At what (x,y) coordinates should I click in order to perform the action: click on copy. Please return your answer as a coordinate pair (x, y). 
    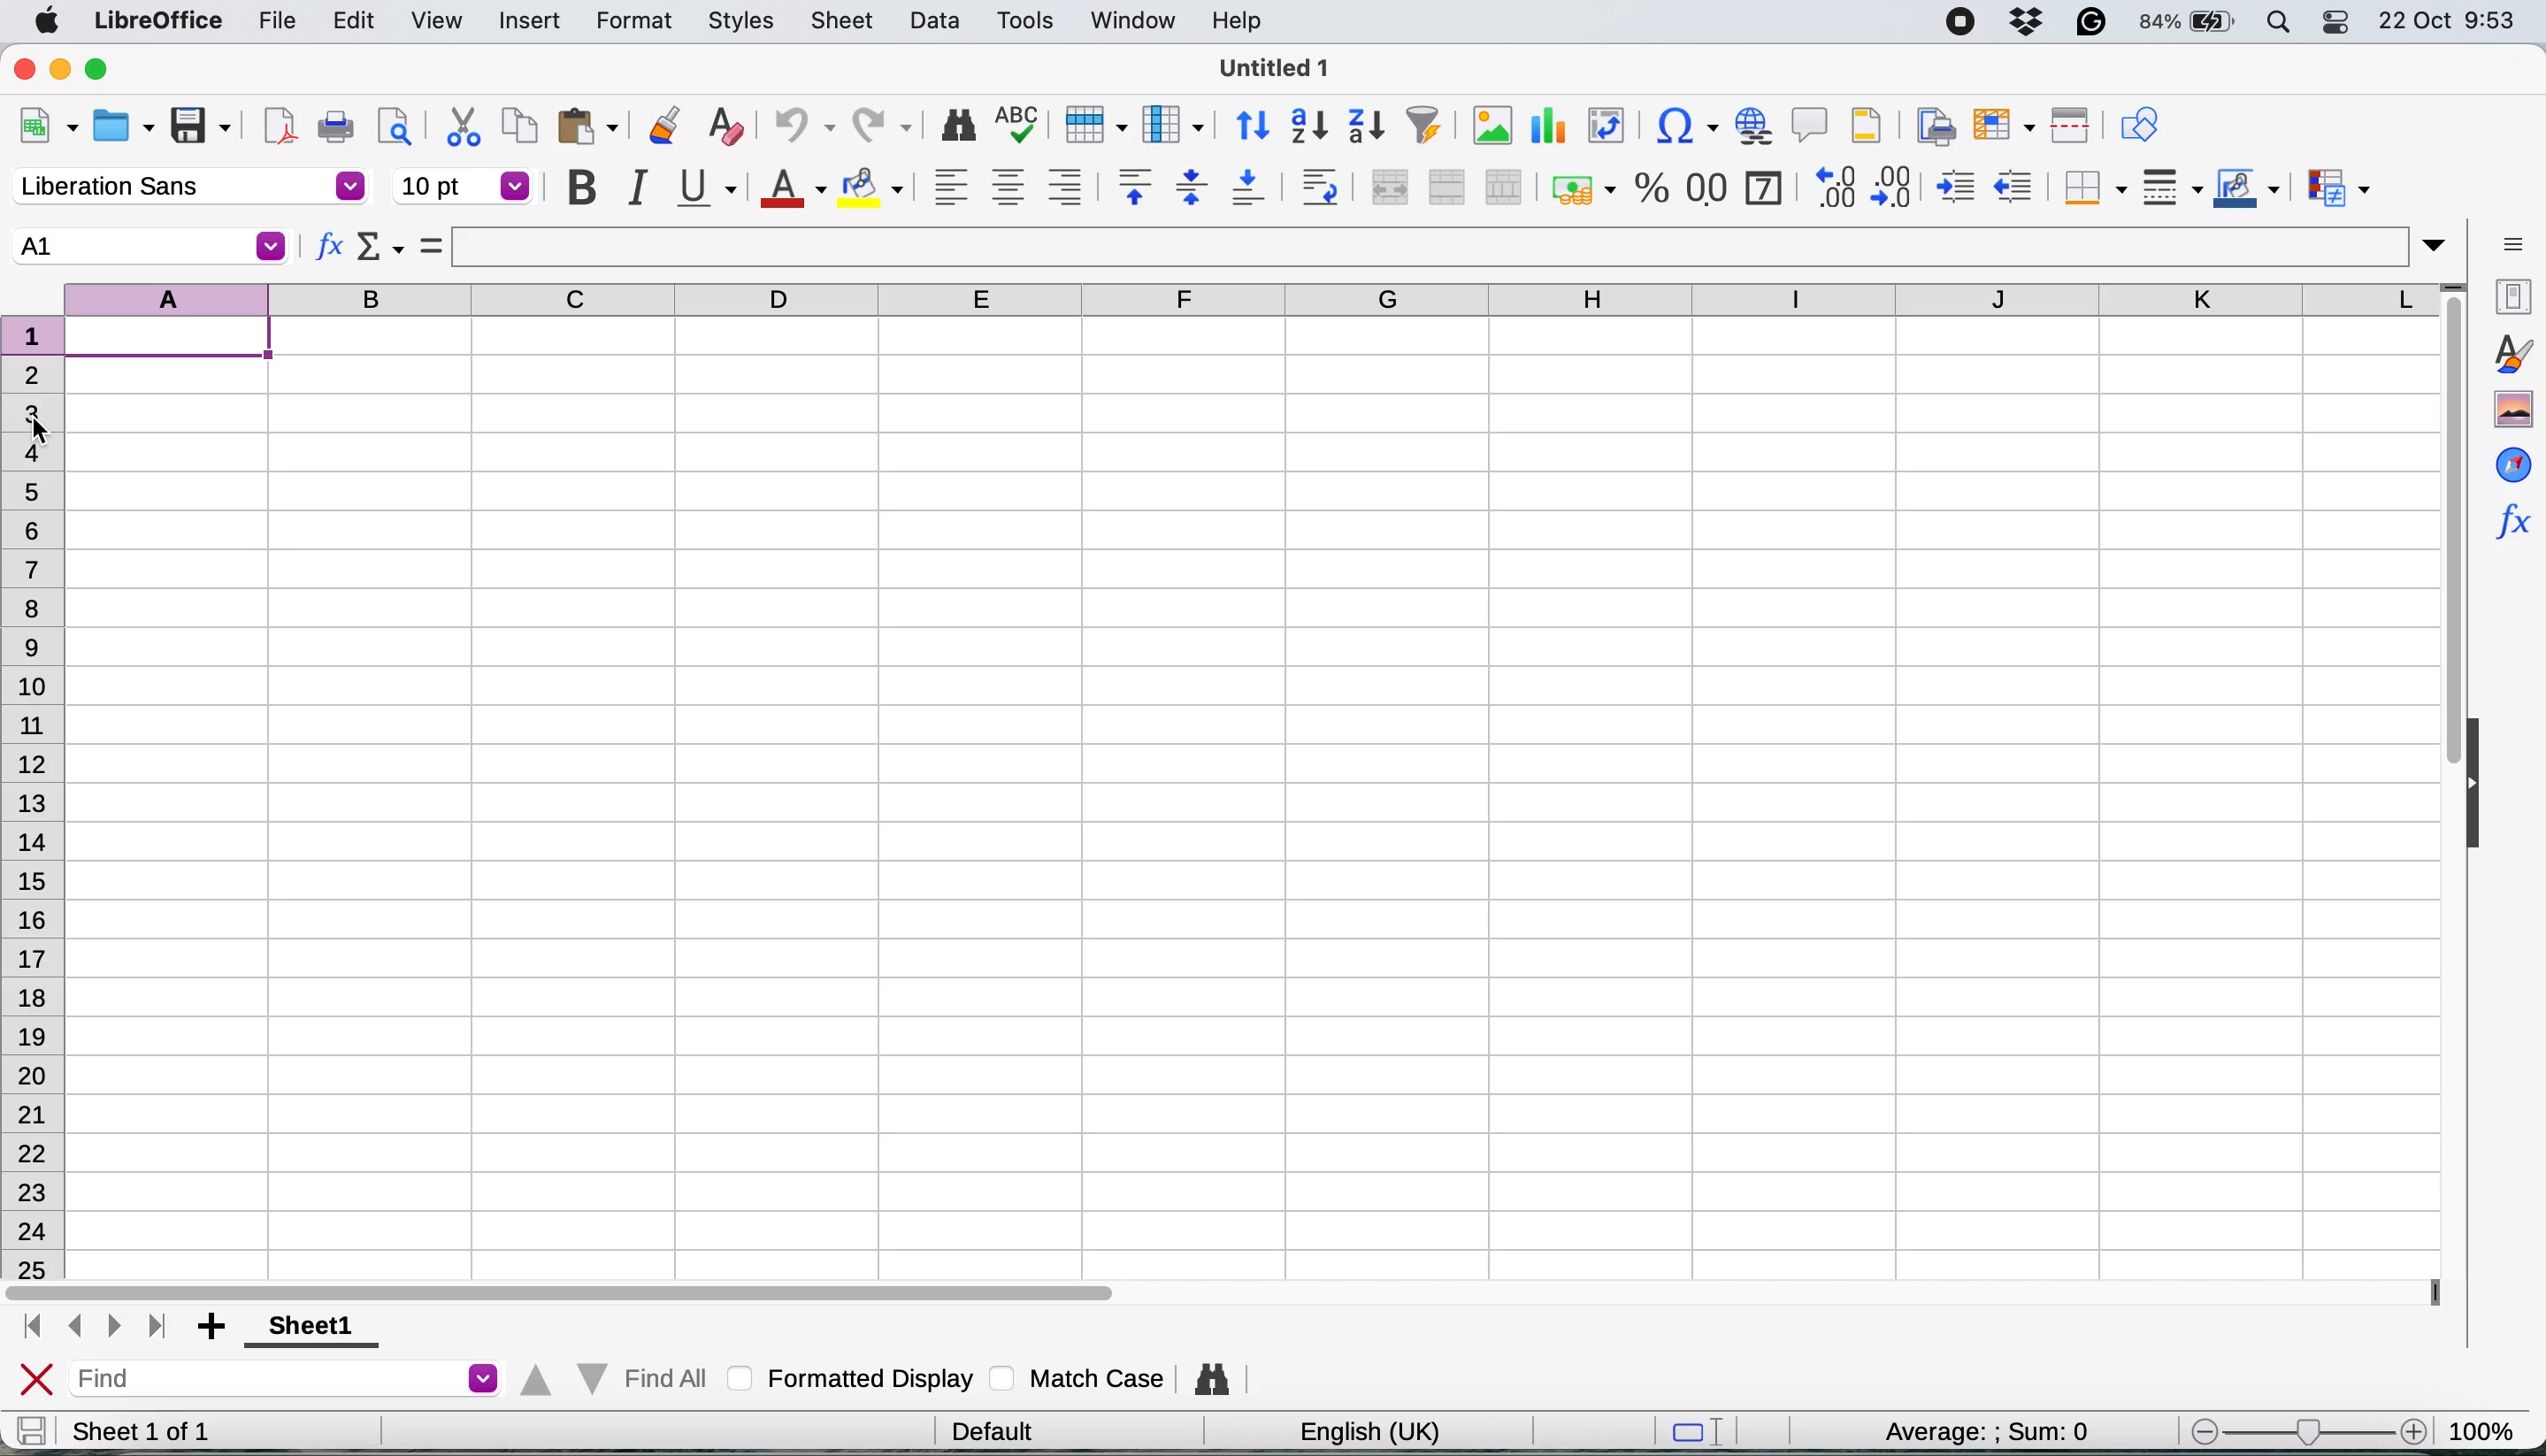
    Looking at the image, I should click on (521, 125).